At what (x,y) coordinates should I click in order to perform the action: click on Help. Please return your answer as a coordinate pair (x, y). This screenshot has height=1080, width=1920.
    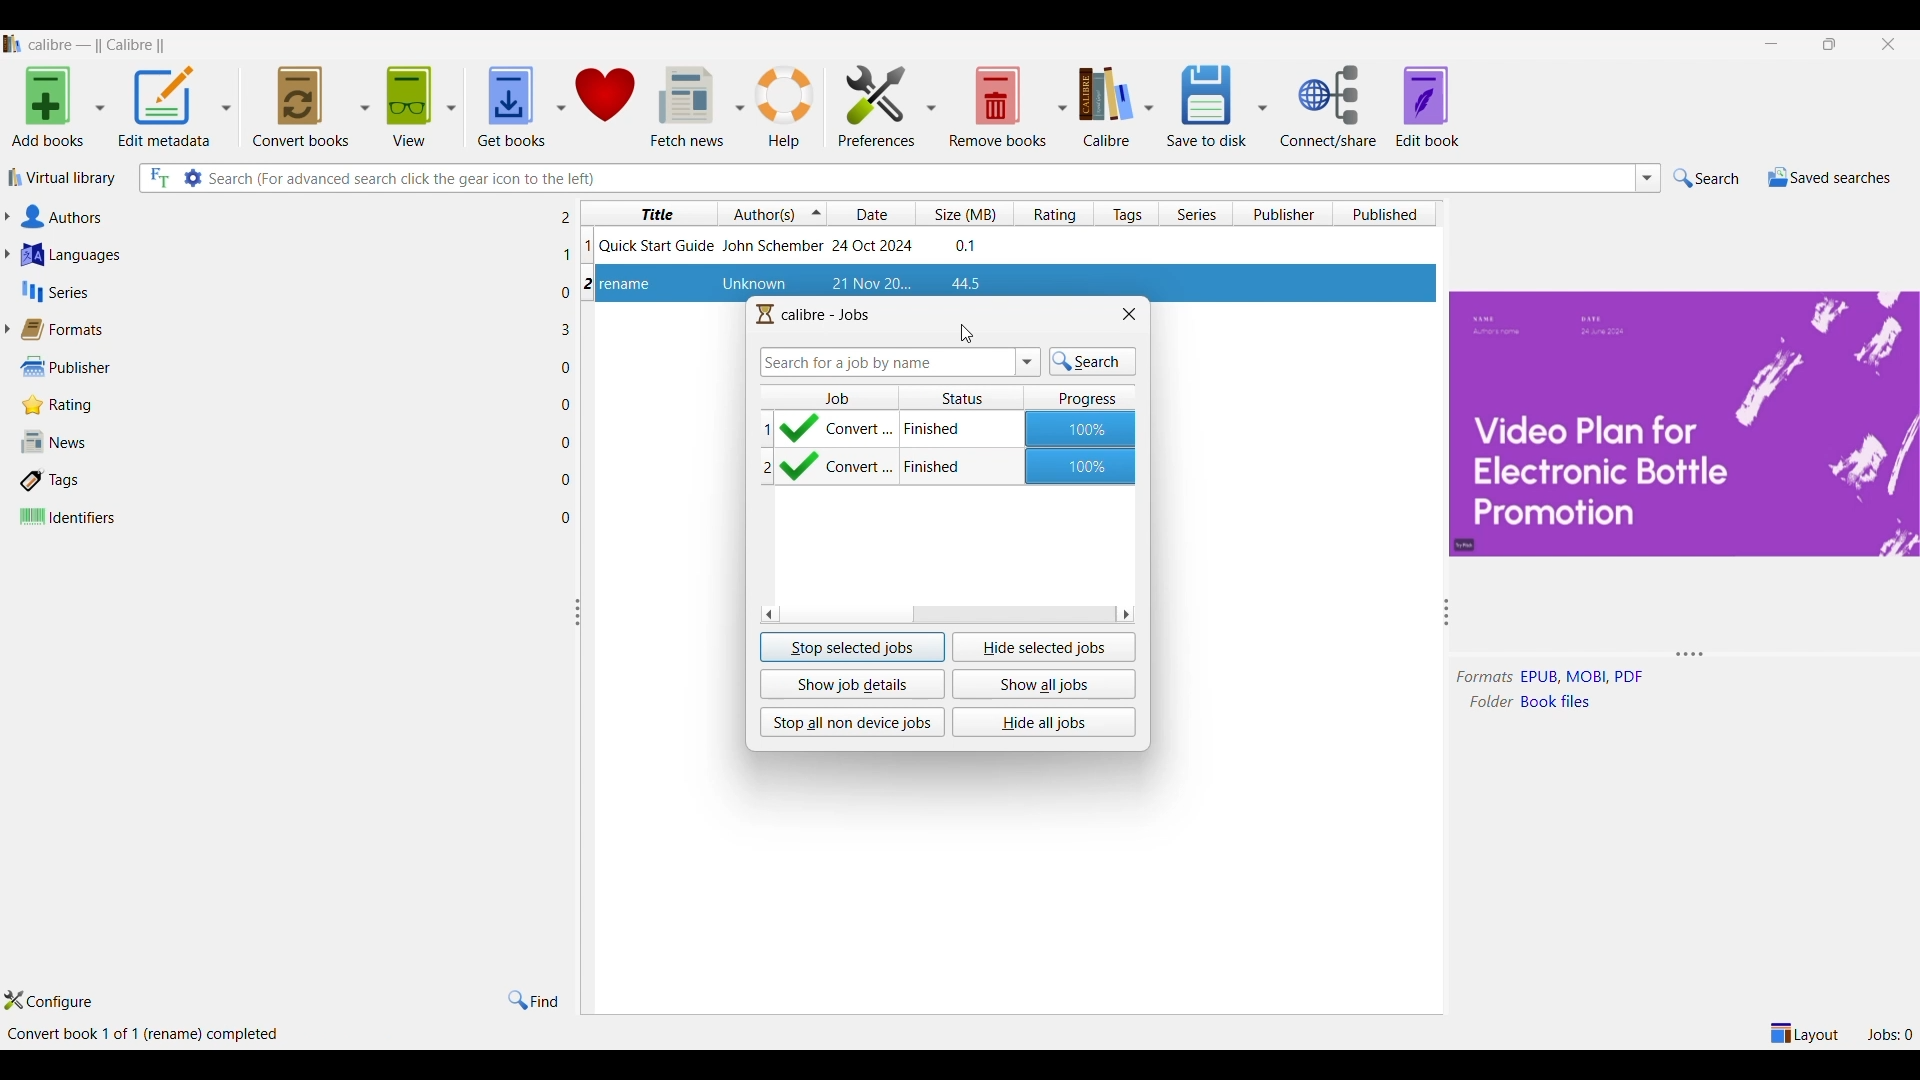
    Looking at the image, I should click on (786, 107).